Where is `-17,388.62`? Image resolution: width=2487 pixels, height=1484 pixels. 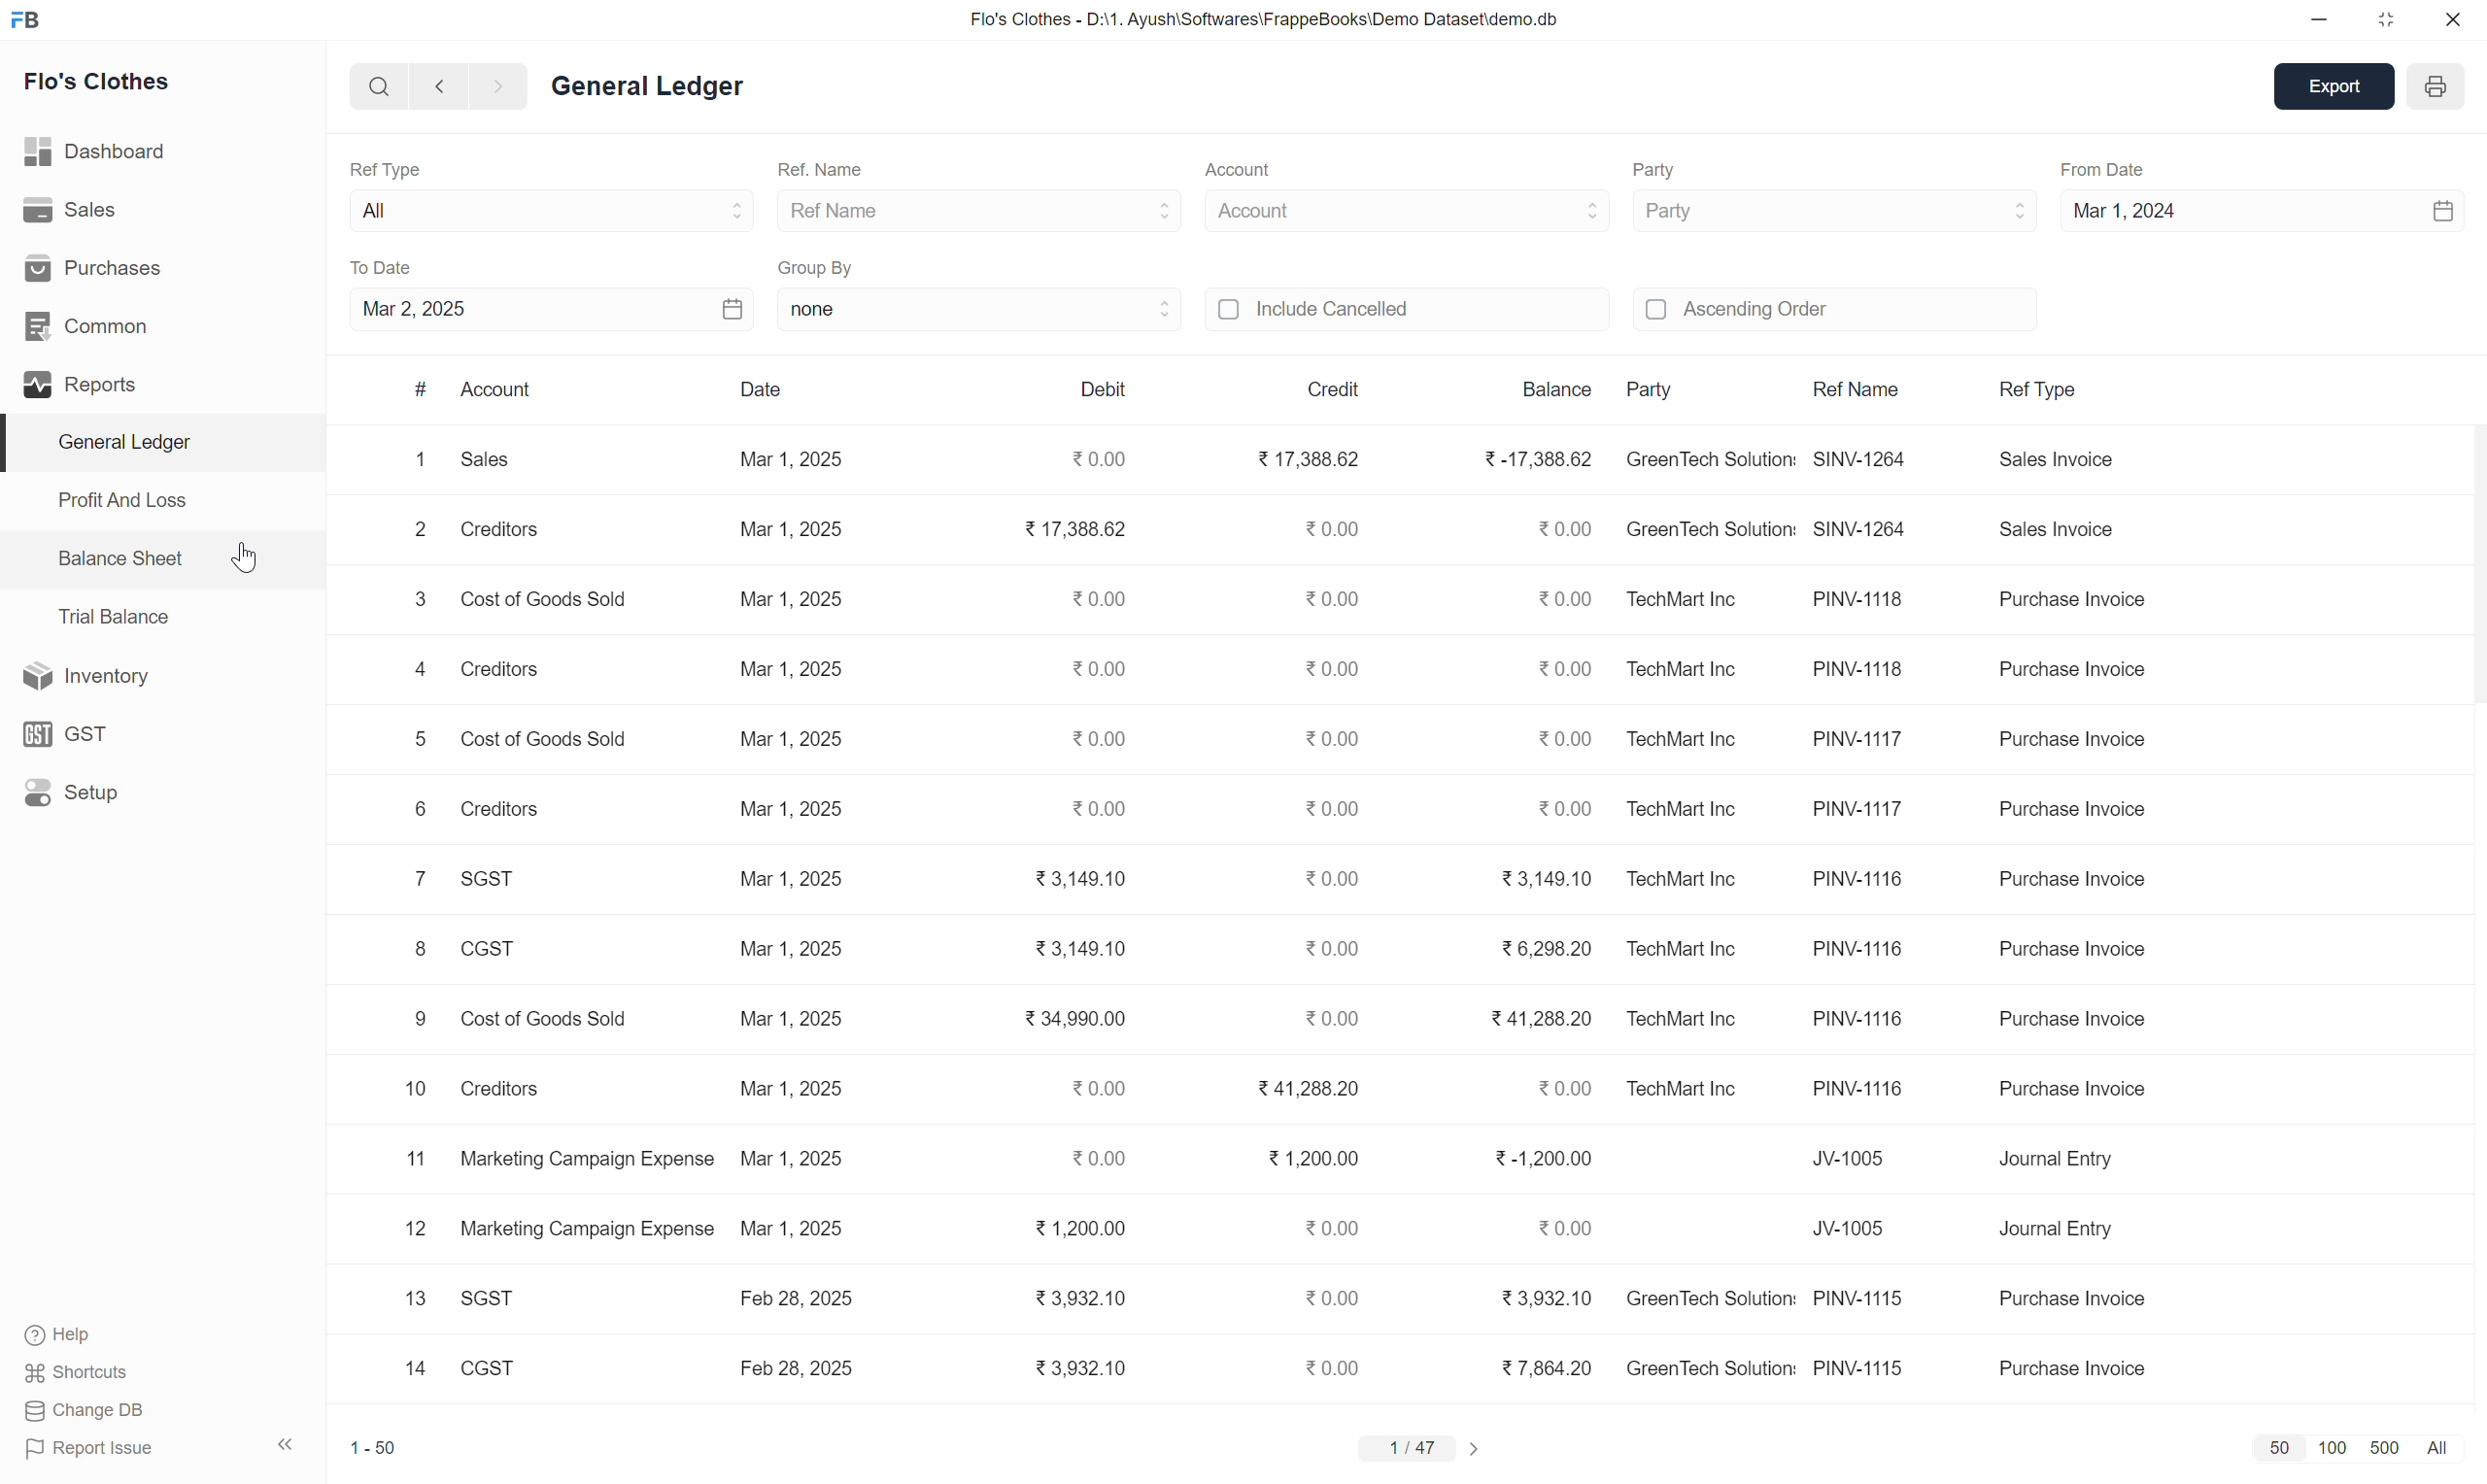
-17,388.62 is located at coordinates (1526, 457).